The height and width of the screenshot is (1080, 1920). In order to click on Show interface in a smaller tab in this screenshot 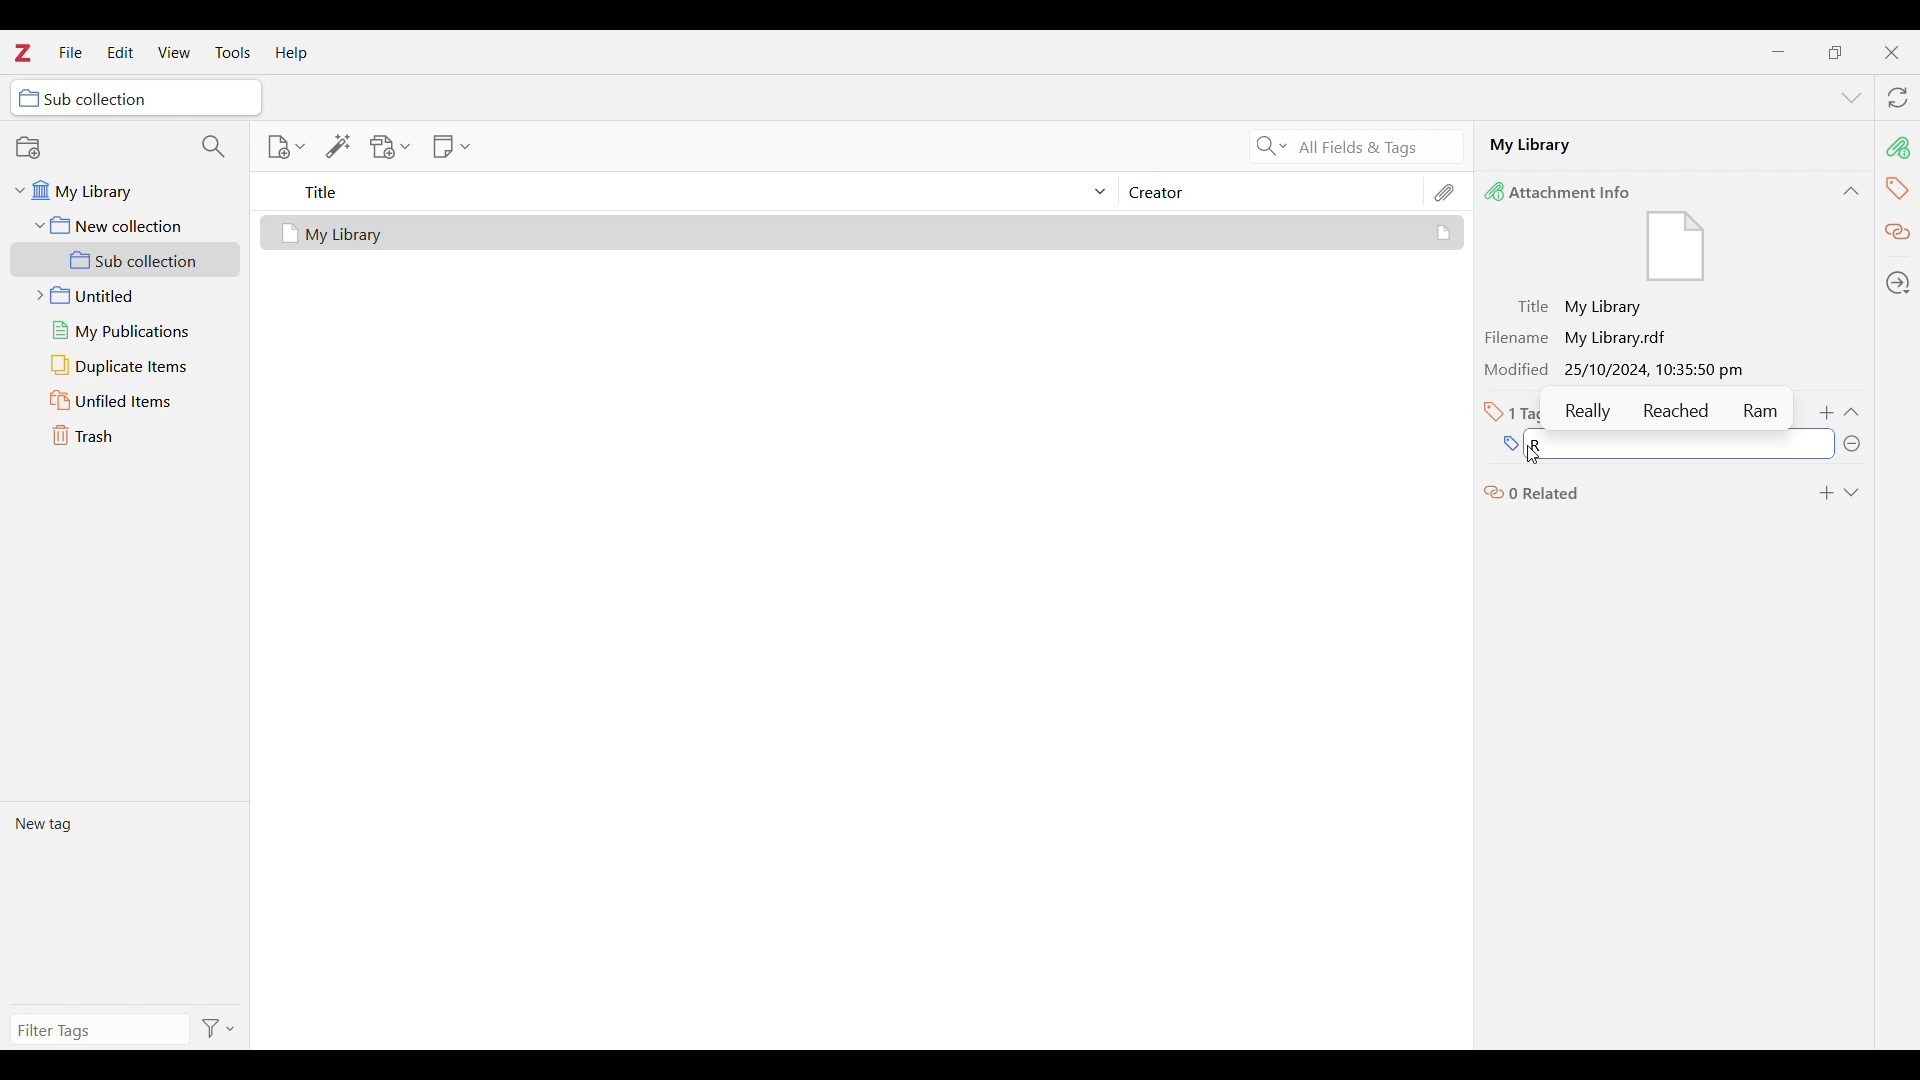, I will do `click(1835, 52)`.